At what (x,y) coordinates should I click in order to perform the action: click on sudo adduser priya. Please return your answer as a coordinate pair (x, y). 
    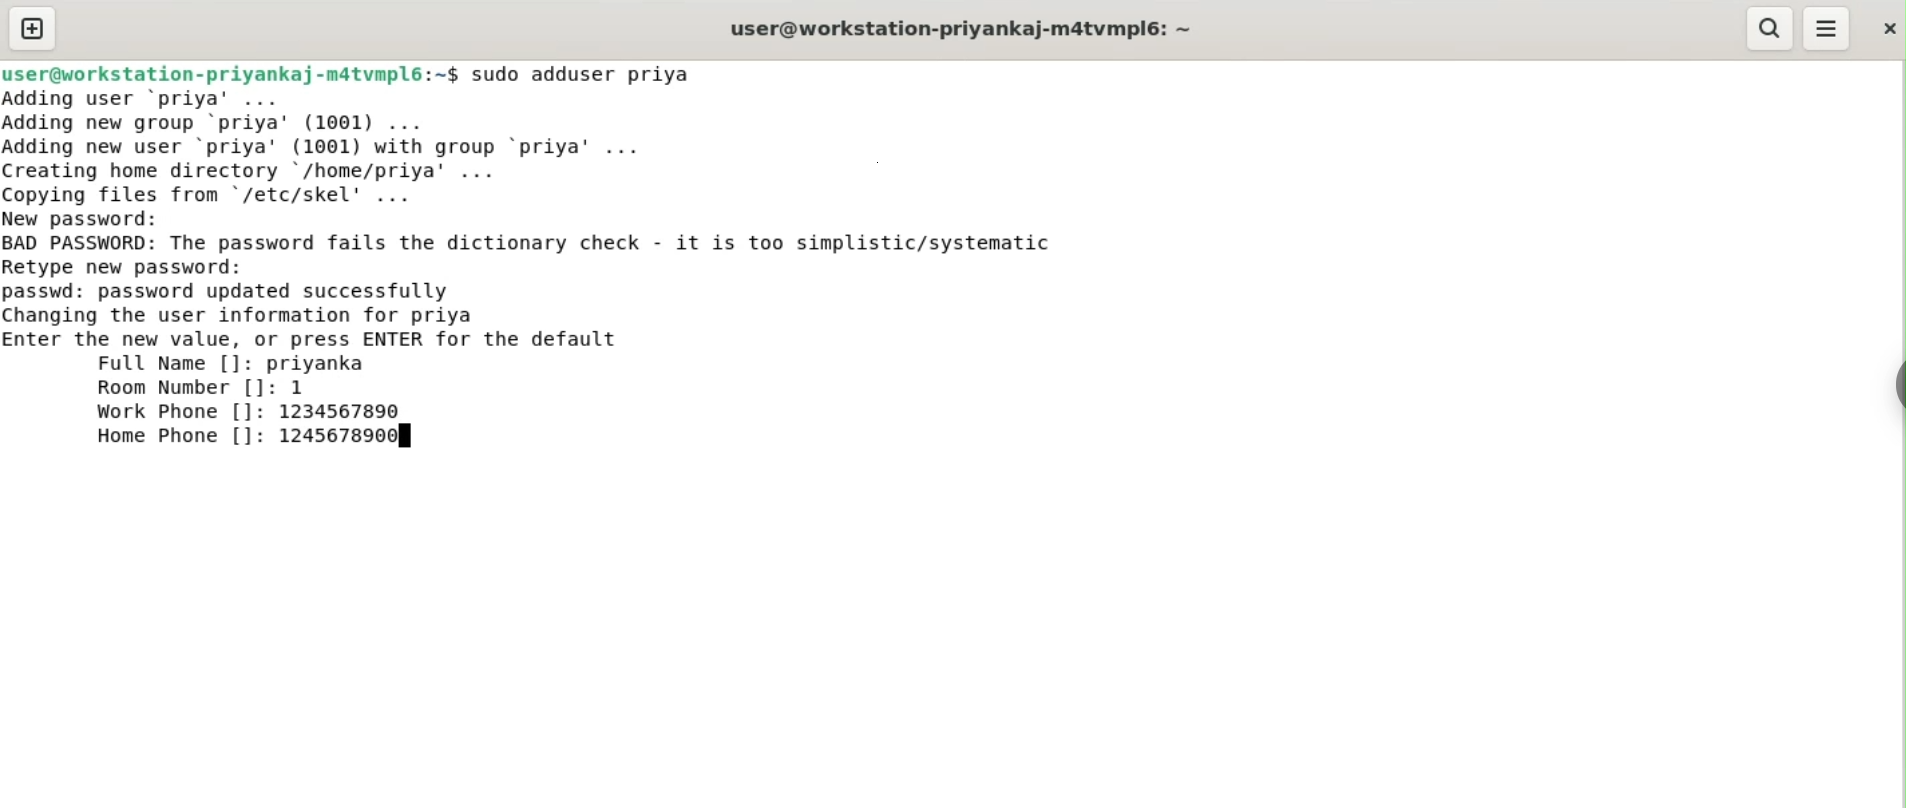
    Looking at the image, I should click on (584, 74).